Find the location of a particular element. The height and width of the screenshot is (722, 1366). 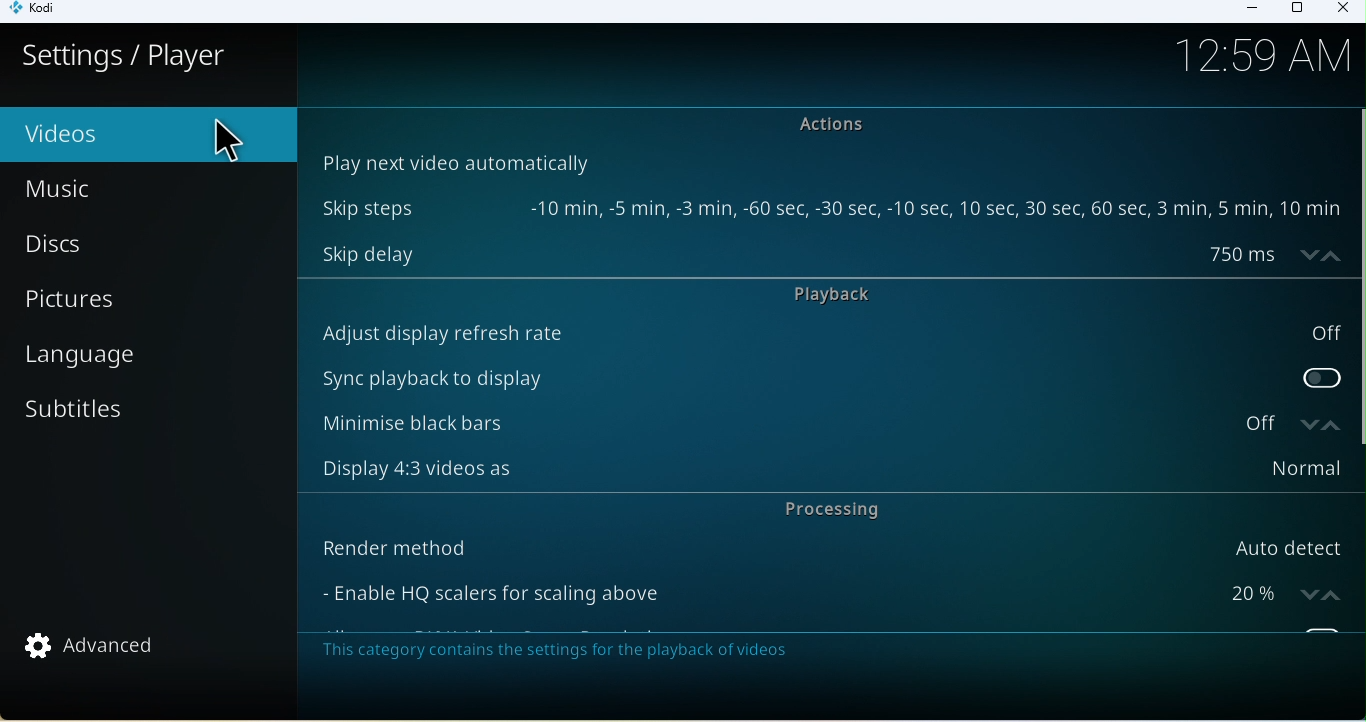

Sync playback to display is located at coordinates (829, 374).